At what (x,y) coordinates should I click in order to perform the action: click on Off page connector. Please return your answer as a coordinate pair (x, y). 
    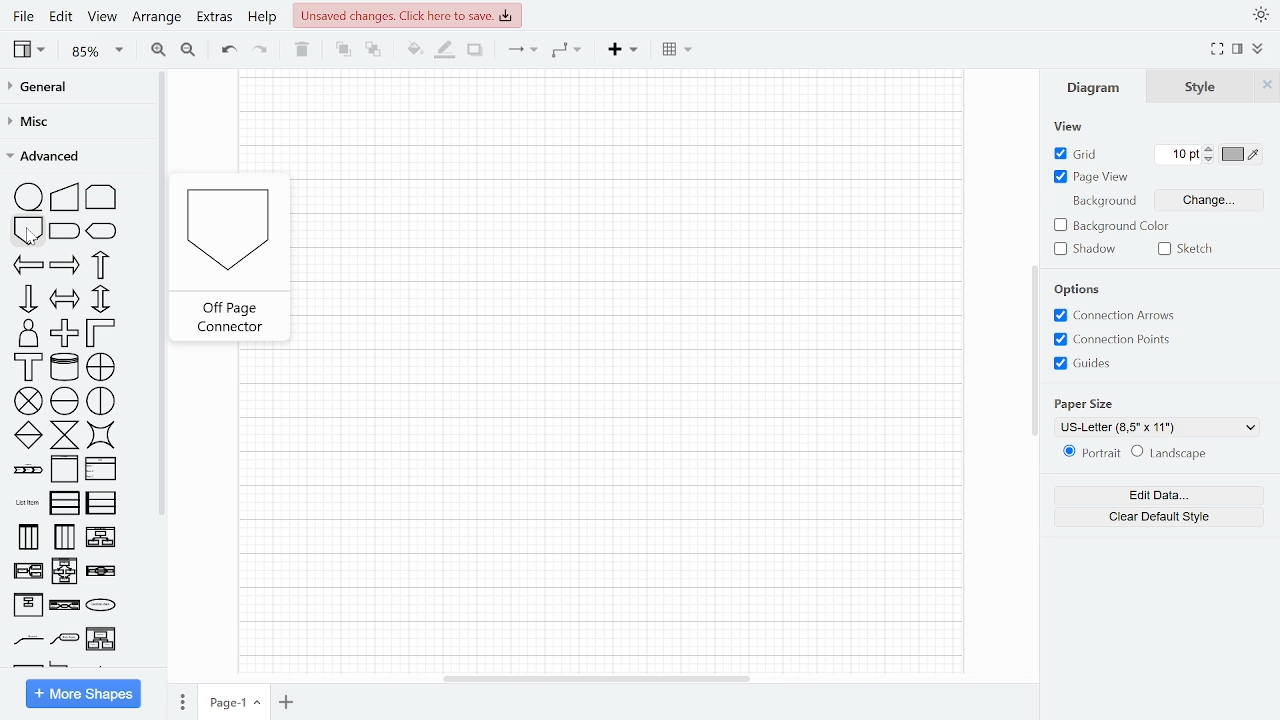
    Looking at the image, I should click on (227, 229).